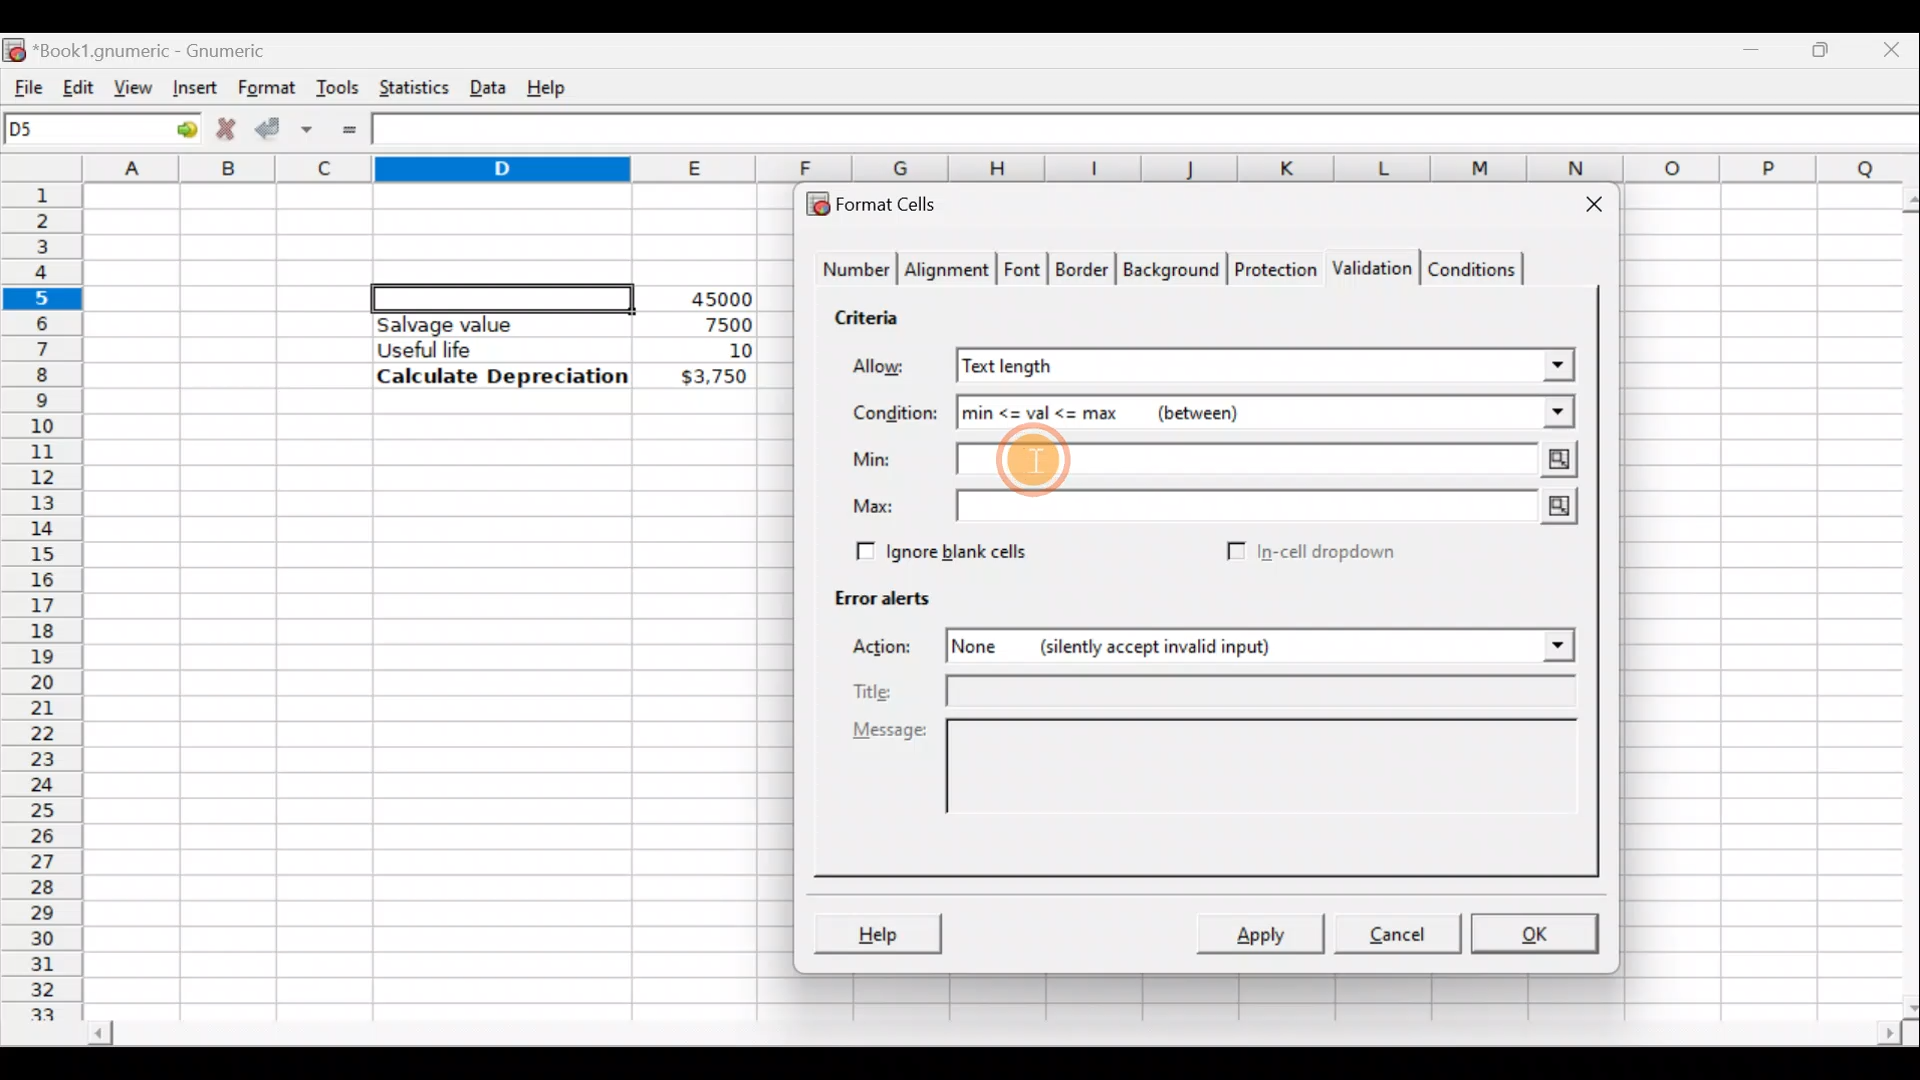 The height and width of the screenshot is (1080, 1920). Describe the element at coordinates (894, 650) in the screenshot. I see `Action` at that location.